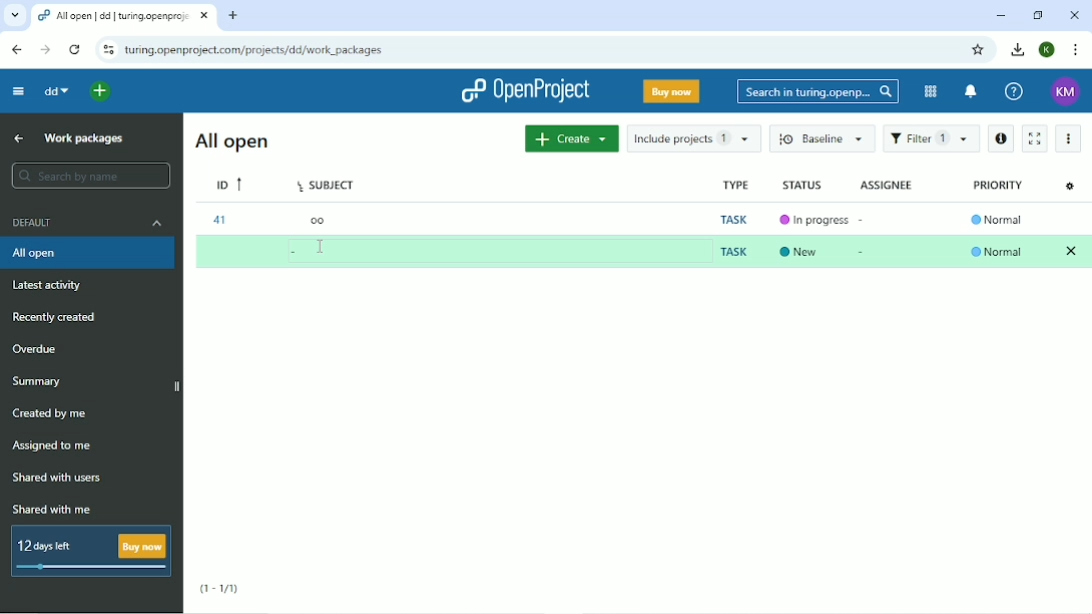 This screenshot has height=614, width=1092. Describe the element at coordinates (732, 186) in the screenshot. I see `Type` at that location.